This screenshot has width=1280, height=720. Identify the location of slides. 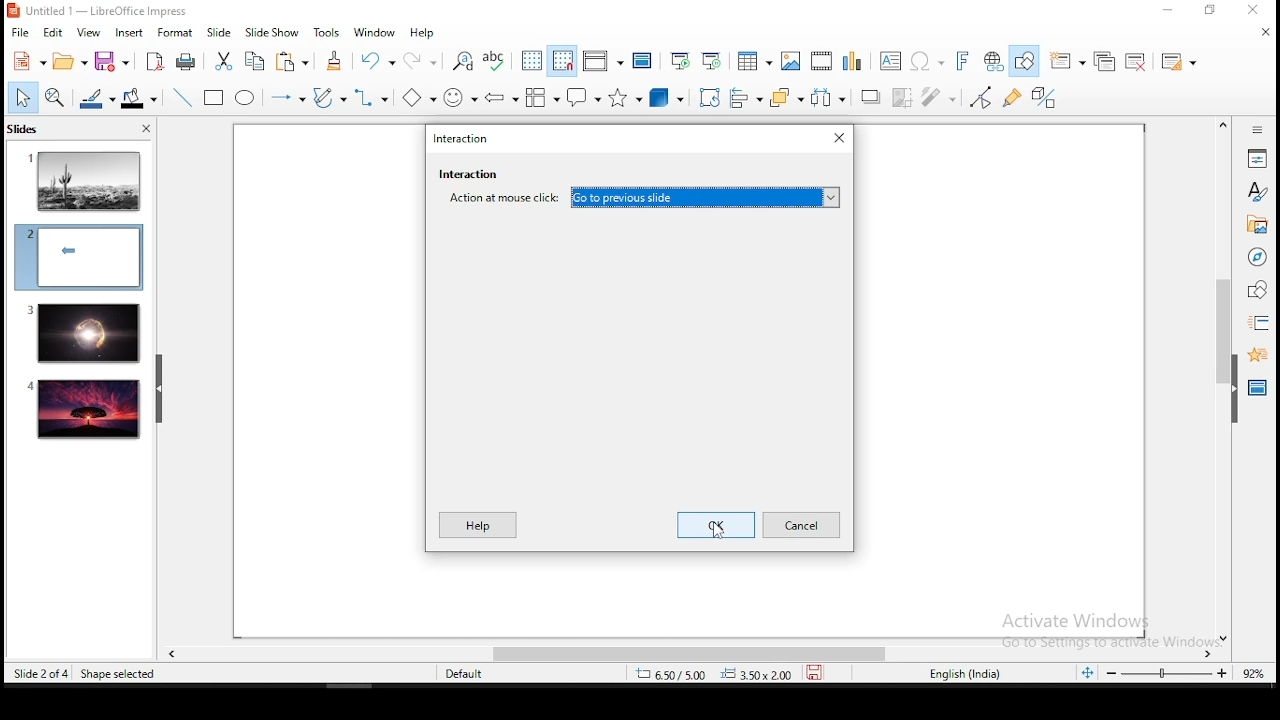
(27, 131).